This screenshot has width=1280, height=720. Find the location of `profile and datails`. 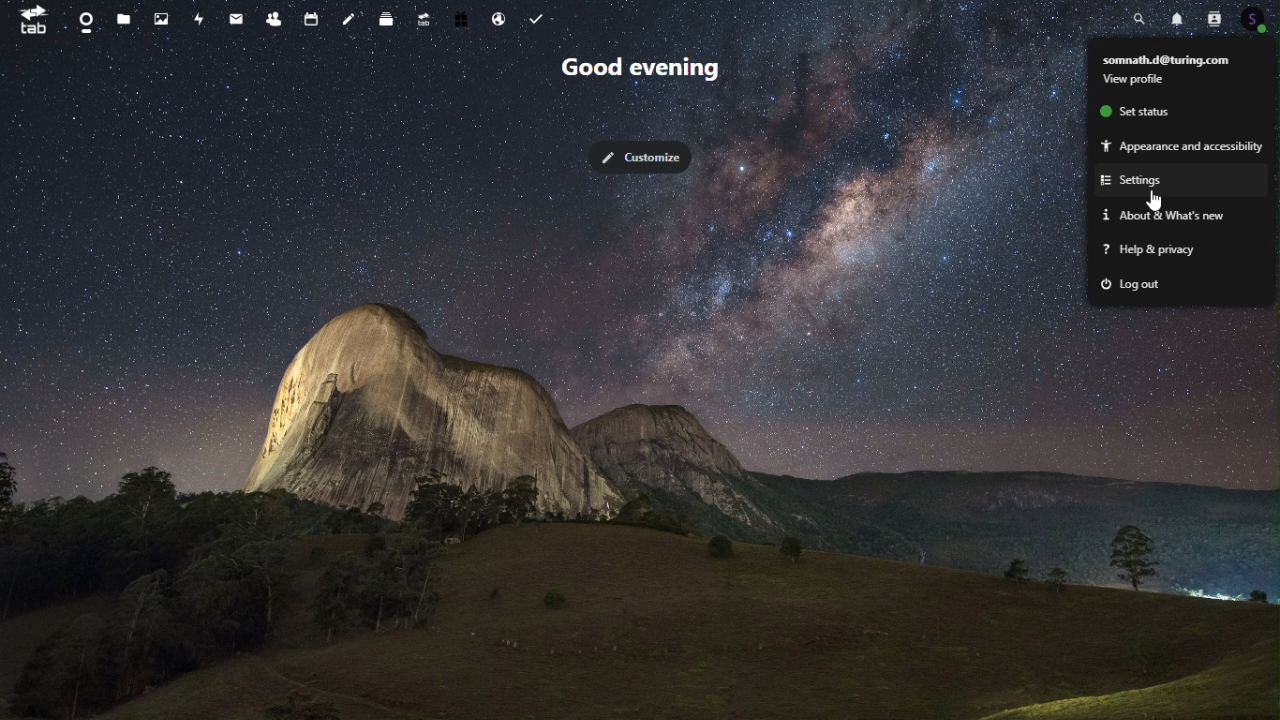

profile and datails is located at coordinates (1176, 59).